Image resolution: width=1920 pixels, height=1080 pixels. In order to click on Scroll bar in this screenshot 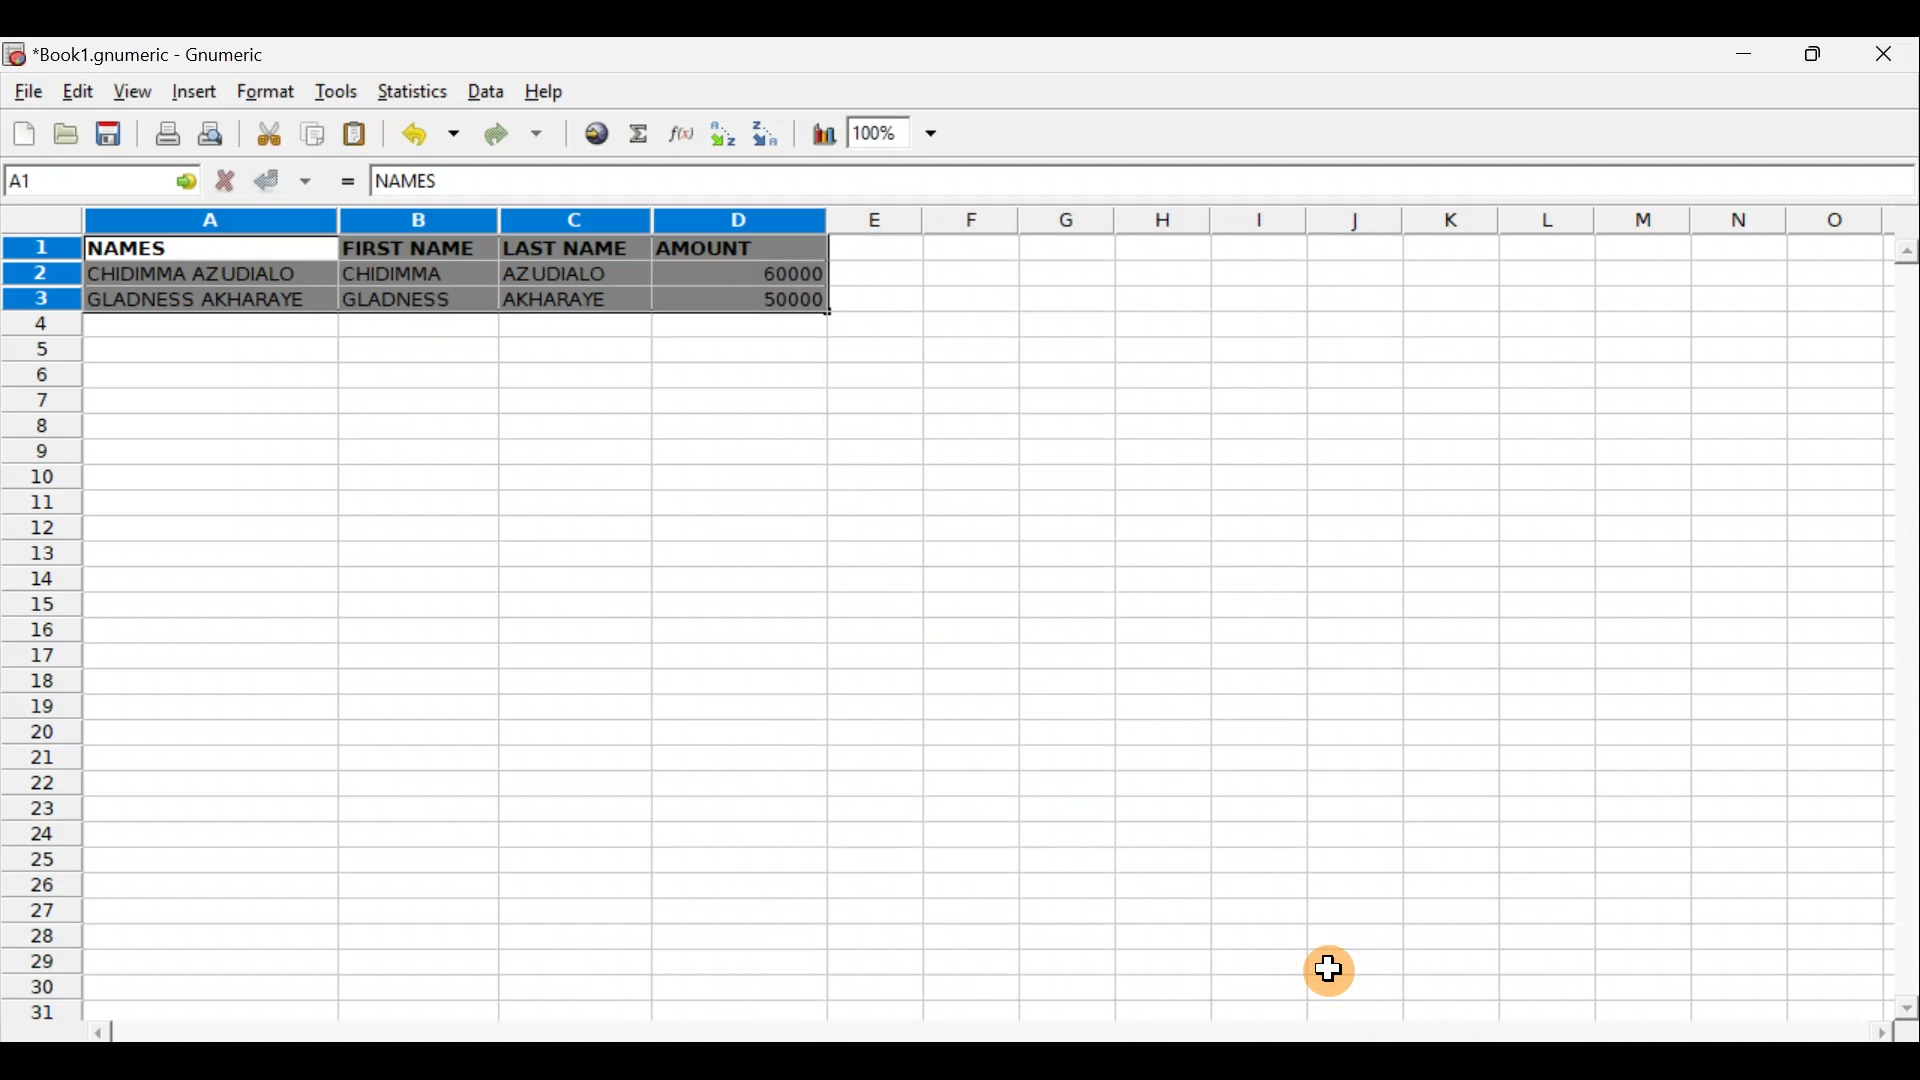, I will do `click(988, 1028)`.